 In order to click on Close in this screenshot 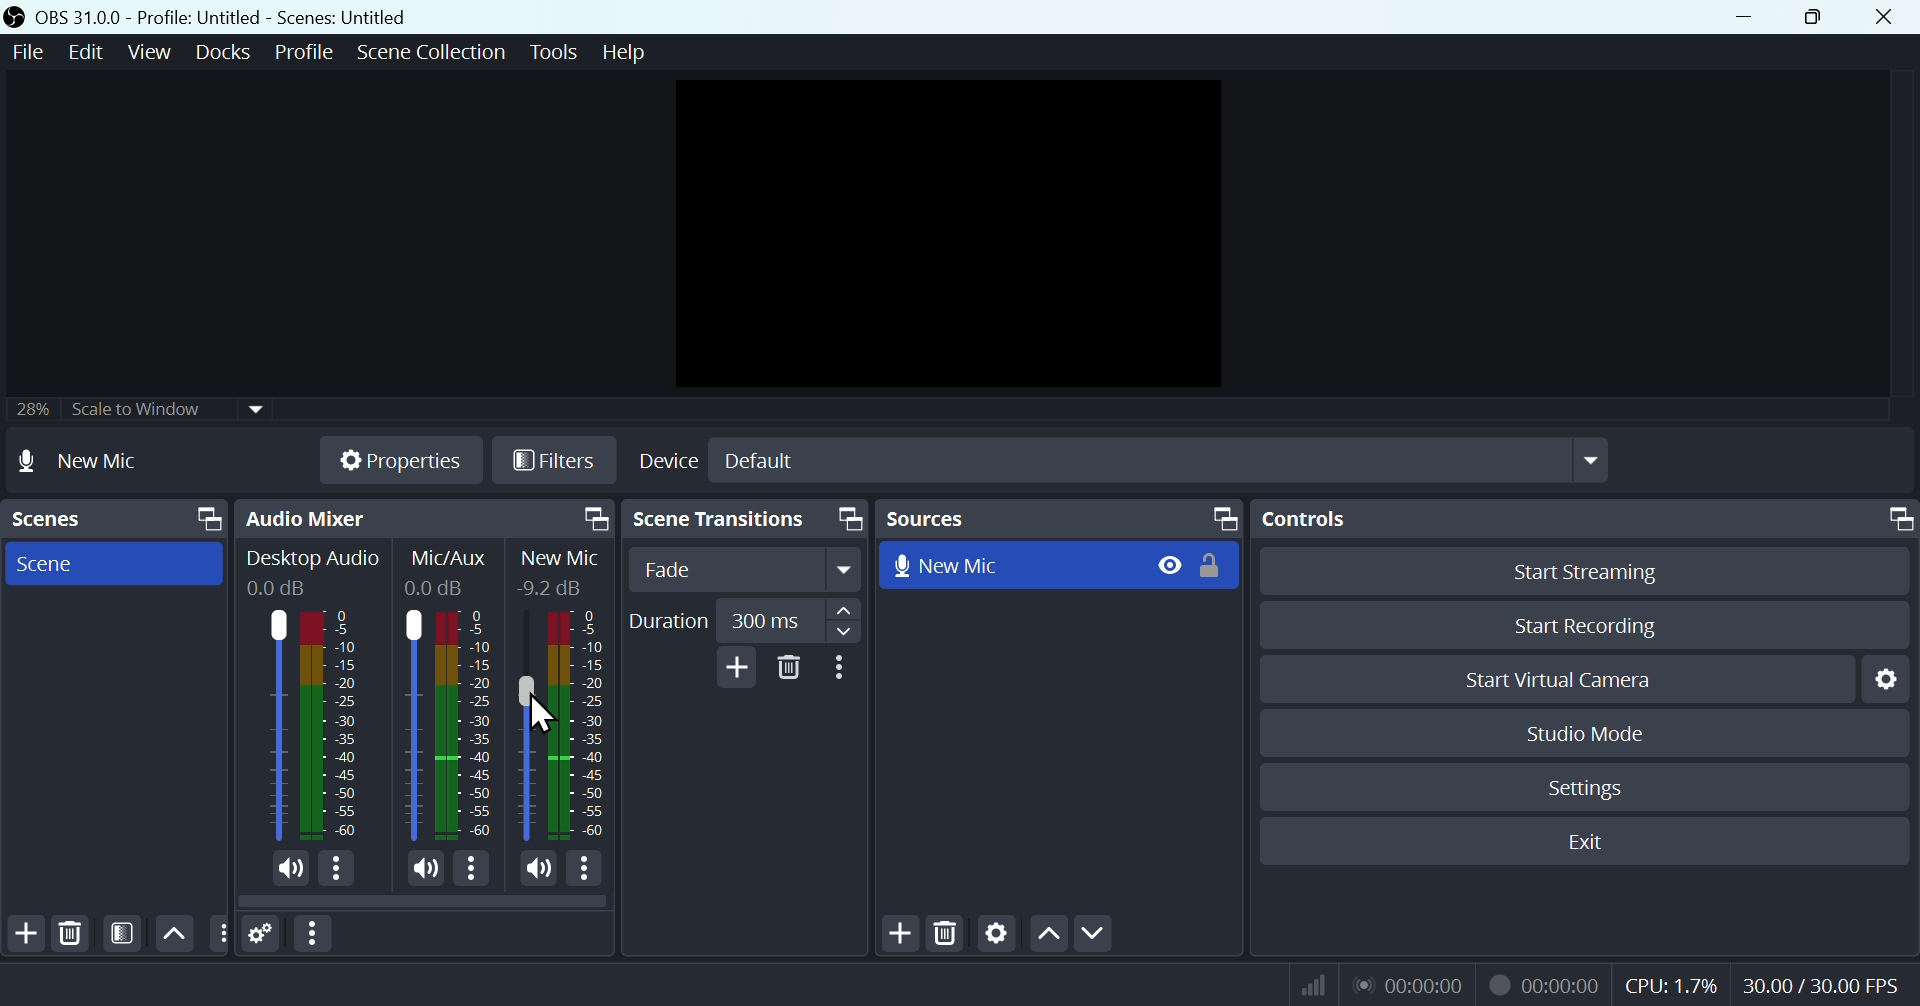, I will do `click(1882, 17)`.